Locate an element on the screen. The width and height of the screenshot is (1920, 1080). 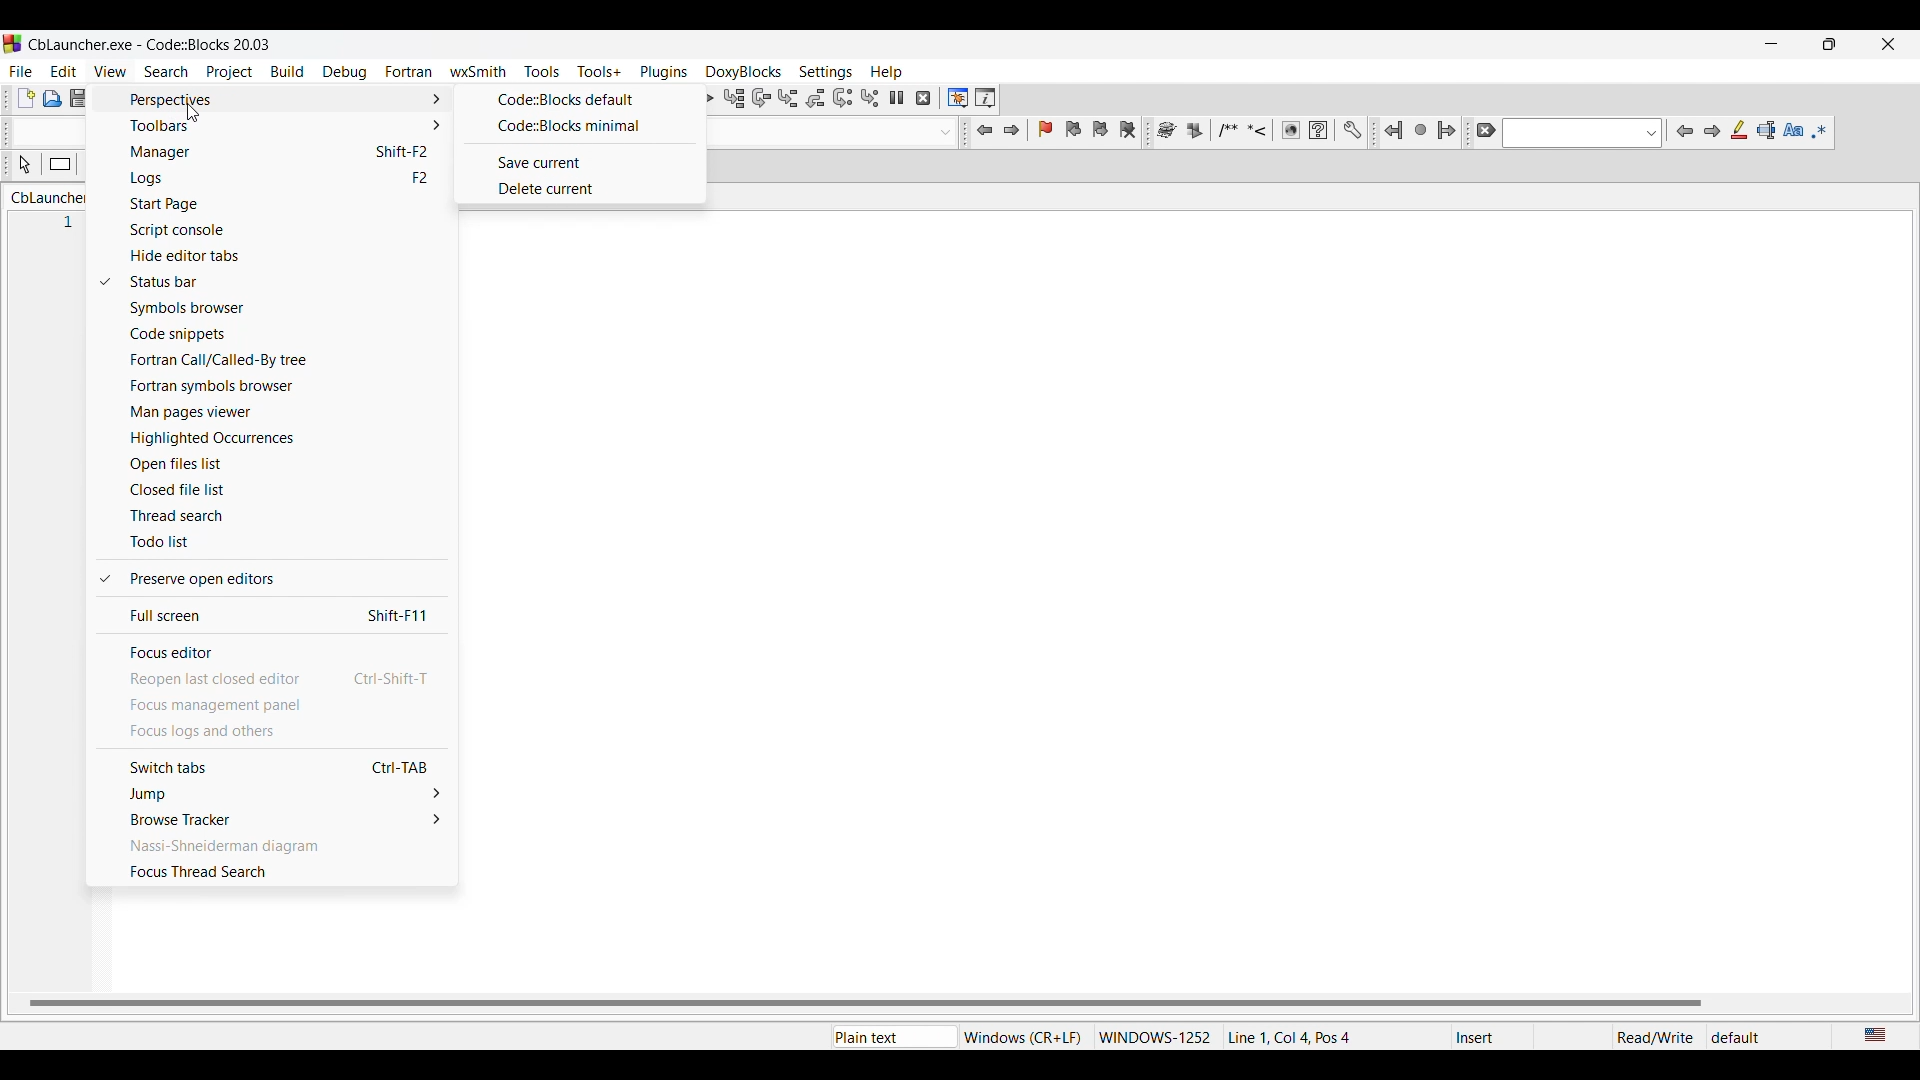
Instruction is located at coordinates (60, 164).